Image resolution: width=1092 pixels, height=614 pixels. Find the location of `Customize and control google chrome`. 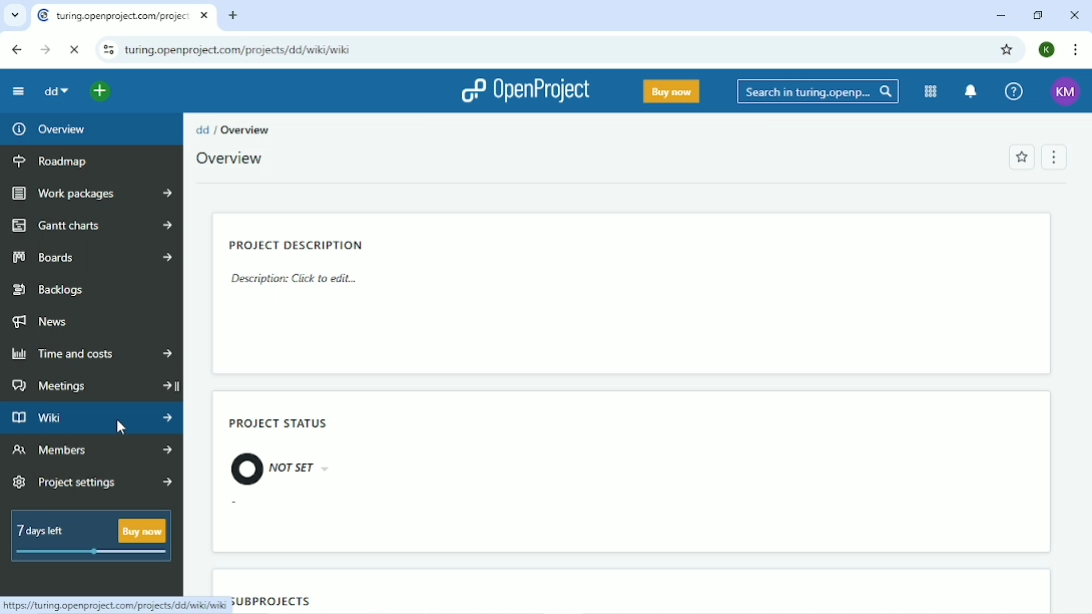

Customize and control google chrome is located at coordinates (1074, 50).